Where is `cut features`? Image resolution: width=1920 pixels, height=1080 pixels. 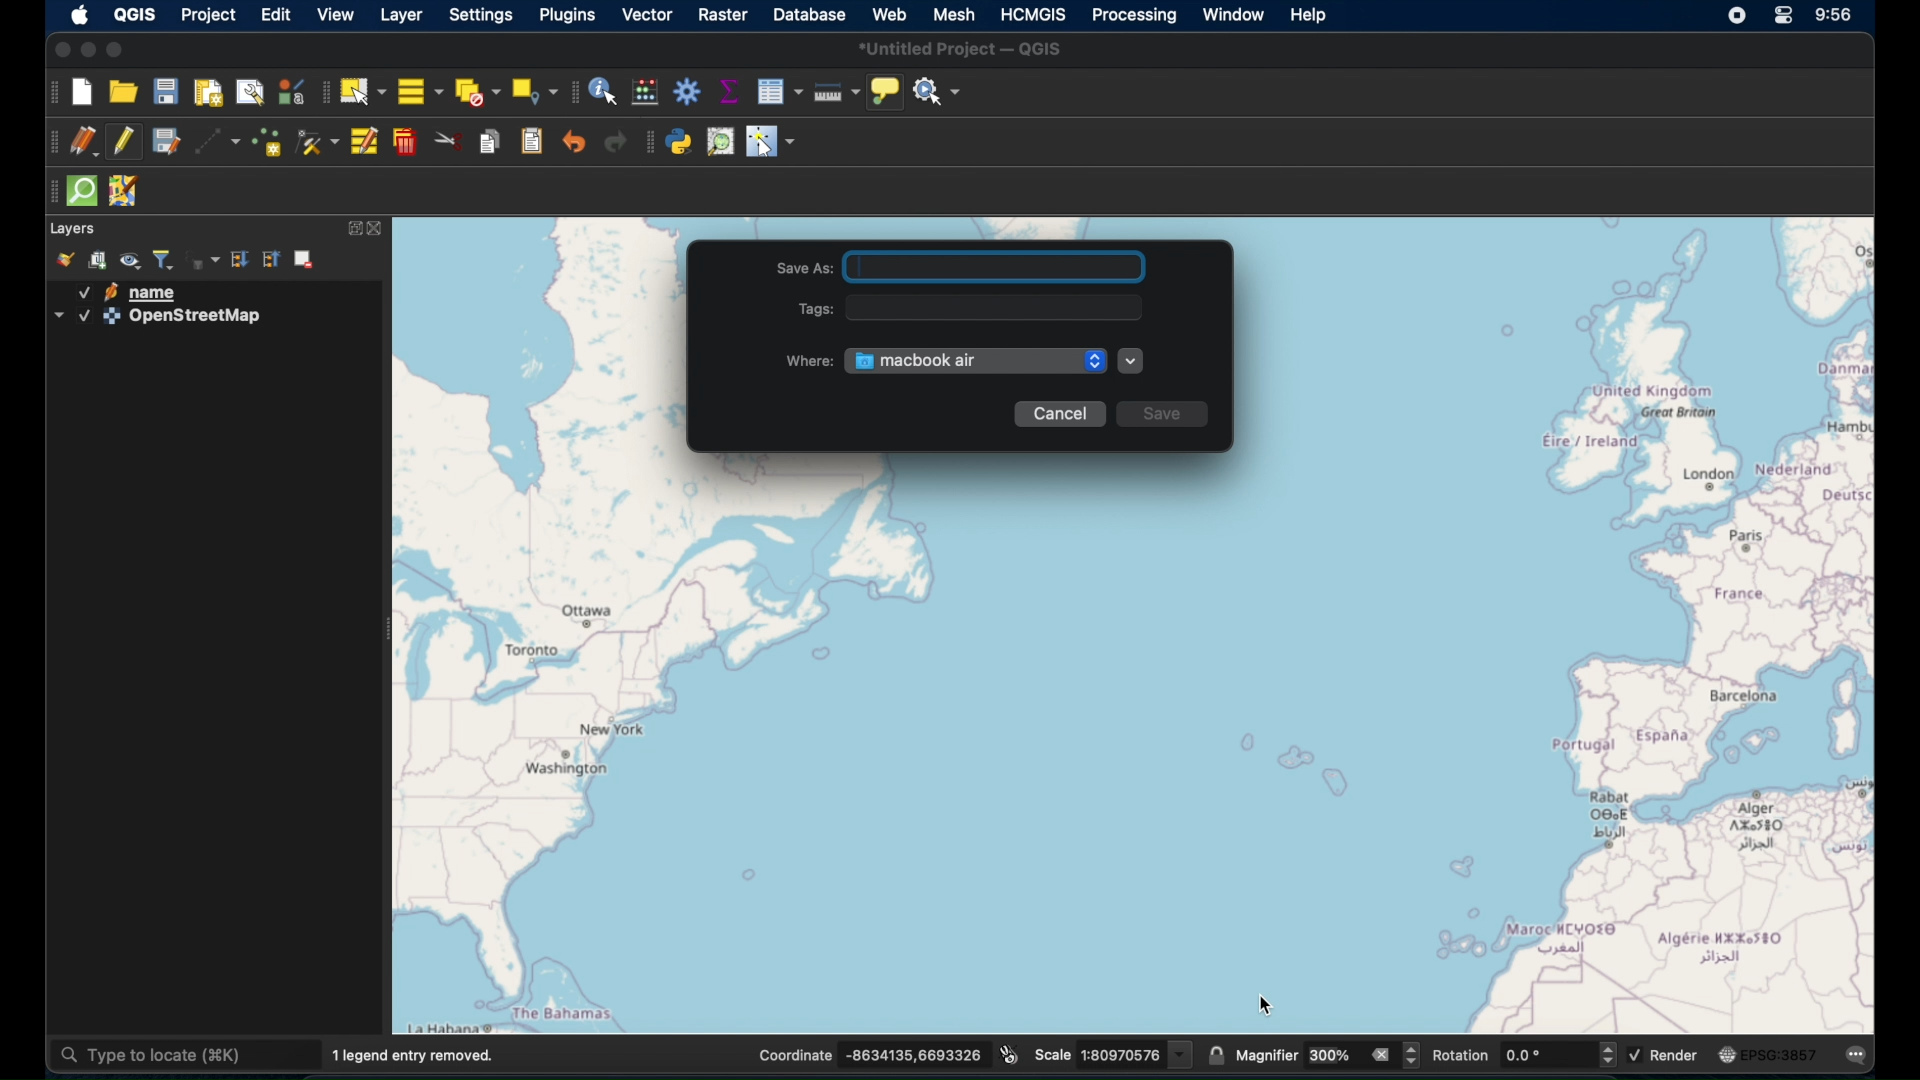 cut features is located at coordinates (449, 141).